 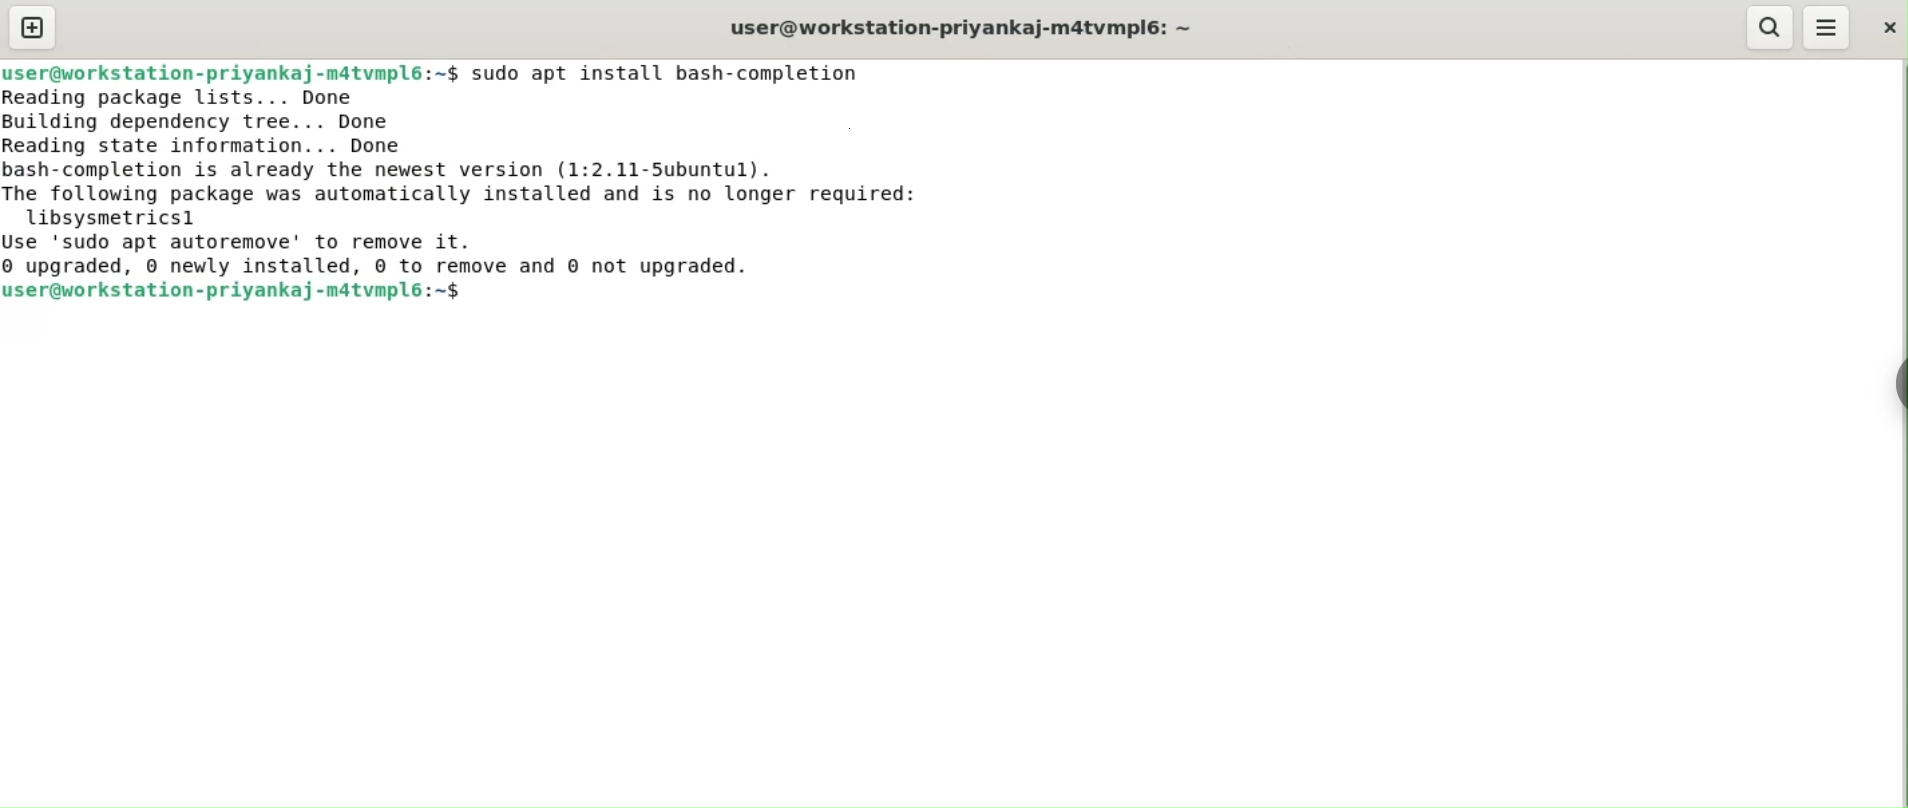 What do you see at coordinates (1828, 27) in the screenshot?
I see `menu` at bounding box center [1828, 27].